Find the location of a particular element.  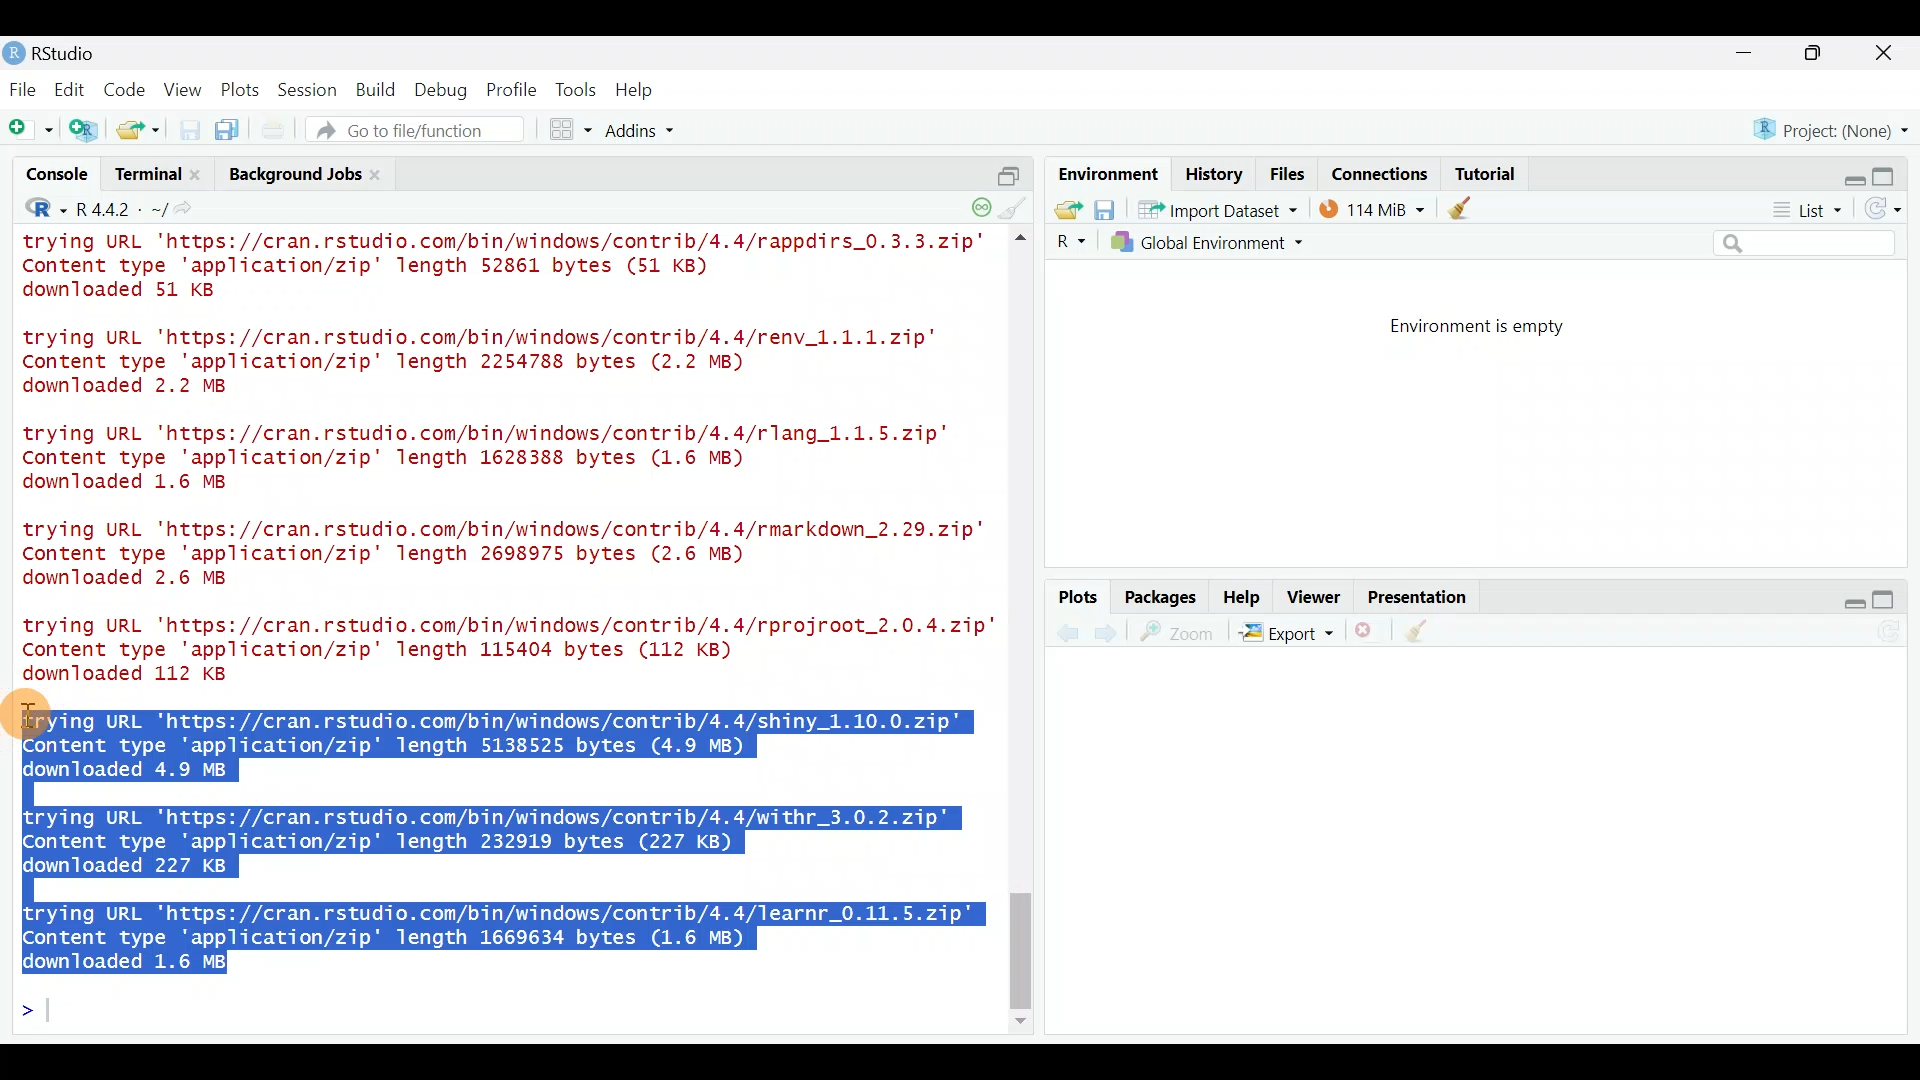

remove the current plot is located at coordinates (1367, 635).